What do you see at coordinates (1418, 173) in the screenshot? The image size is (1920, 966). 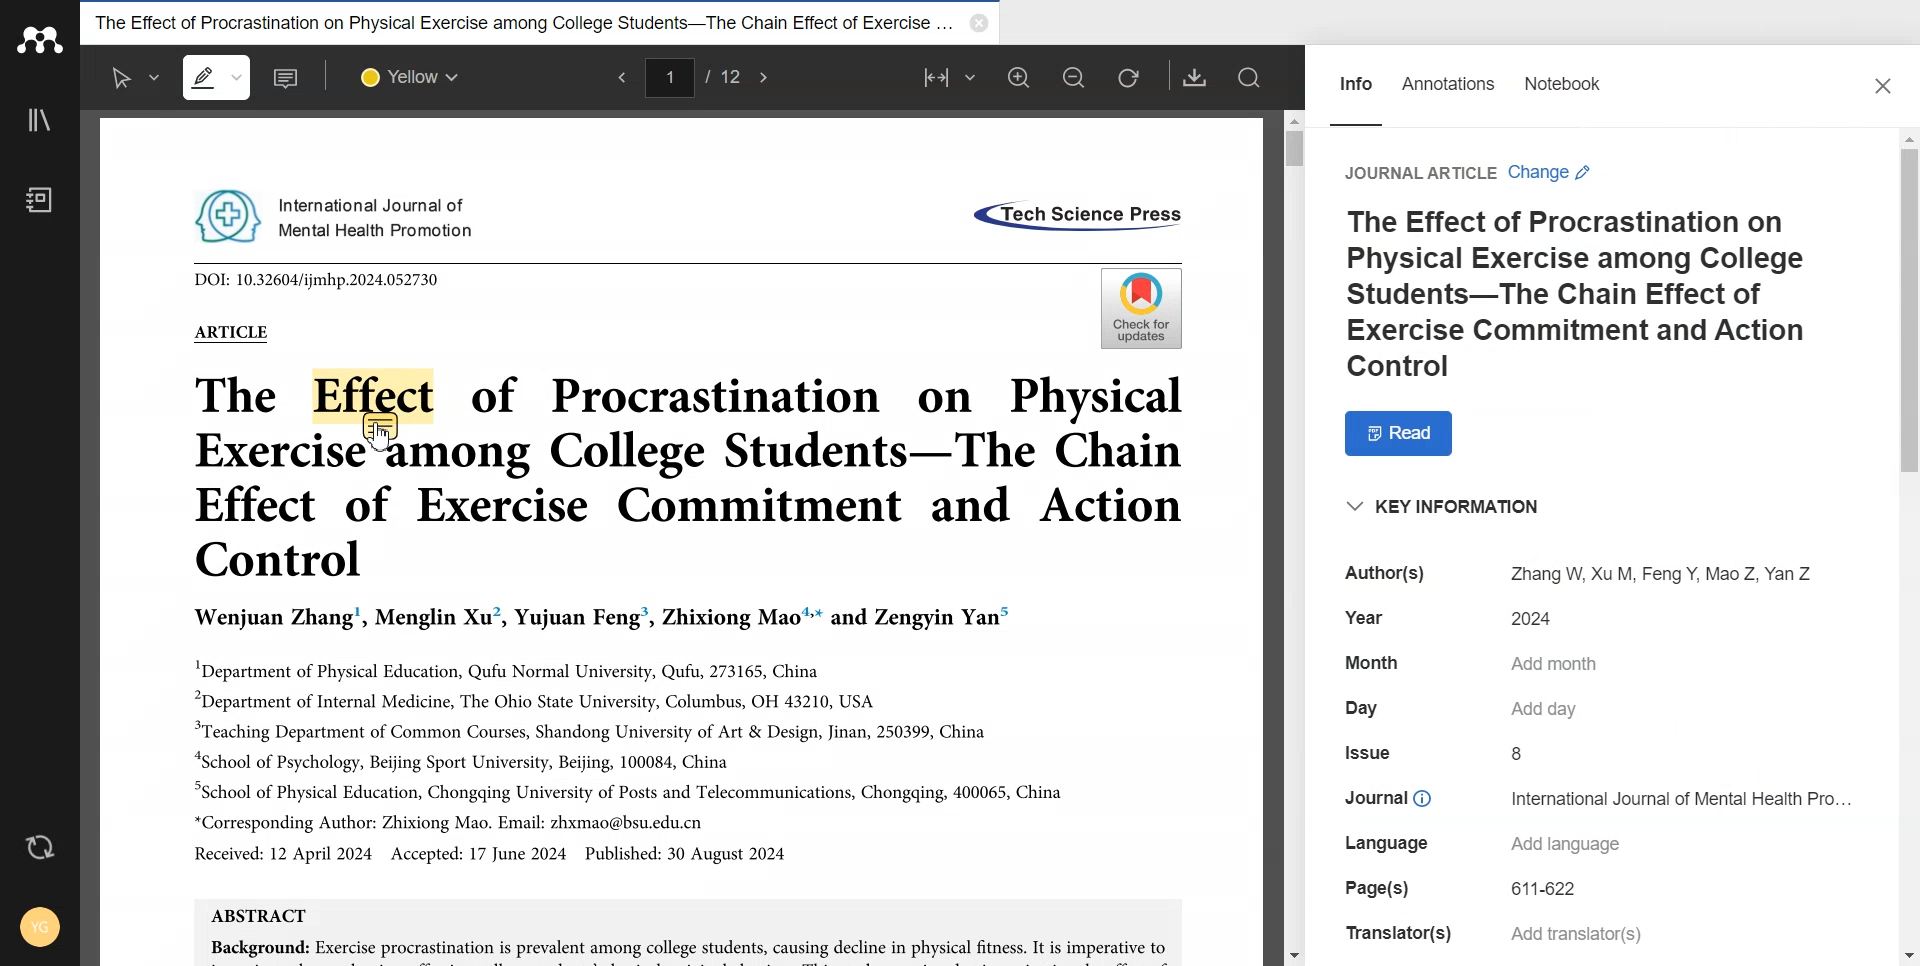 I see `Journal Article` at bounding box center [1418, 173].